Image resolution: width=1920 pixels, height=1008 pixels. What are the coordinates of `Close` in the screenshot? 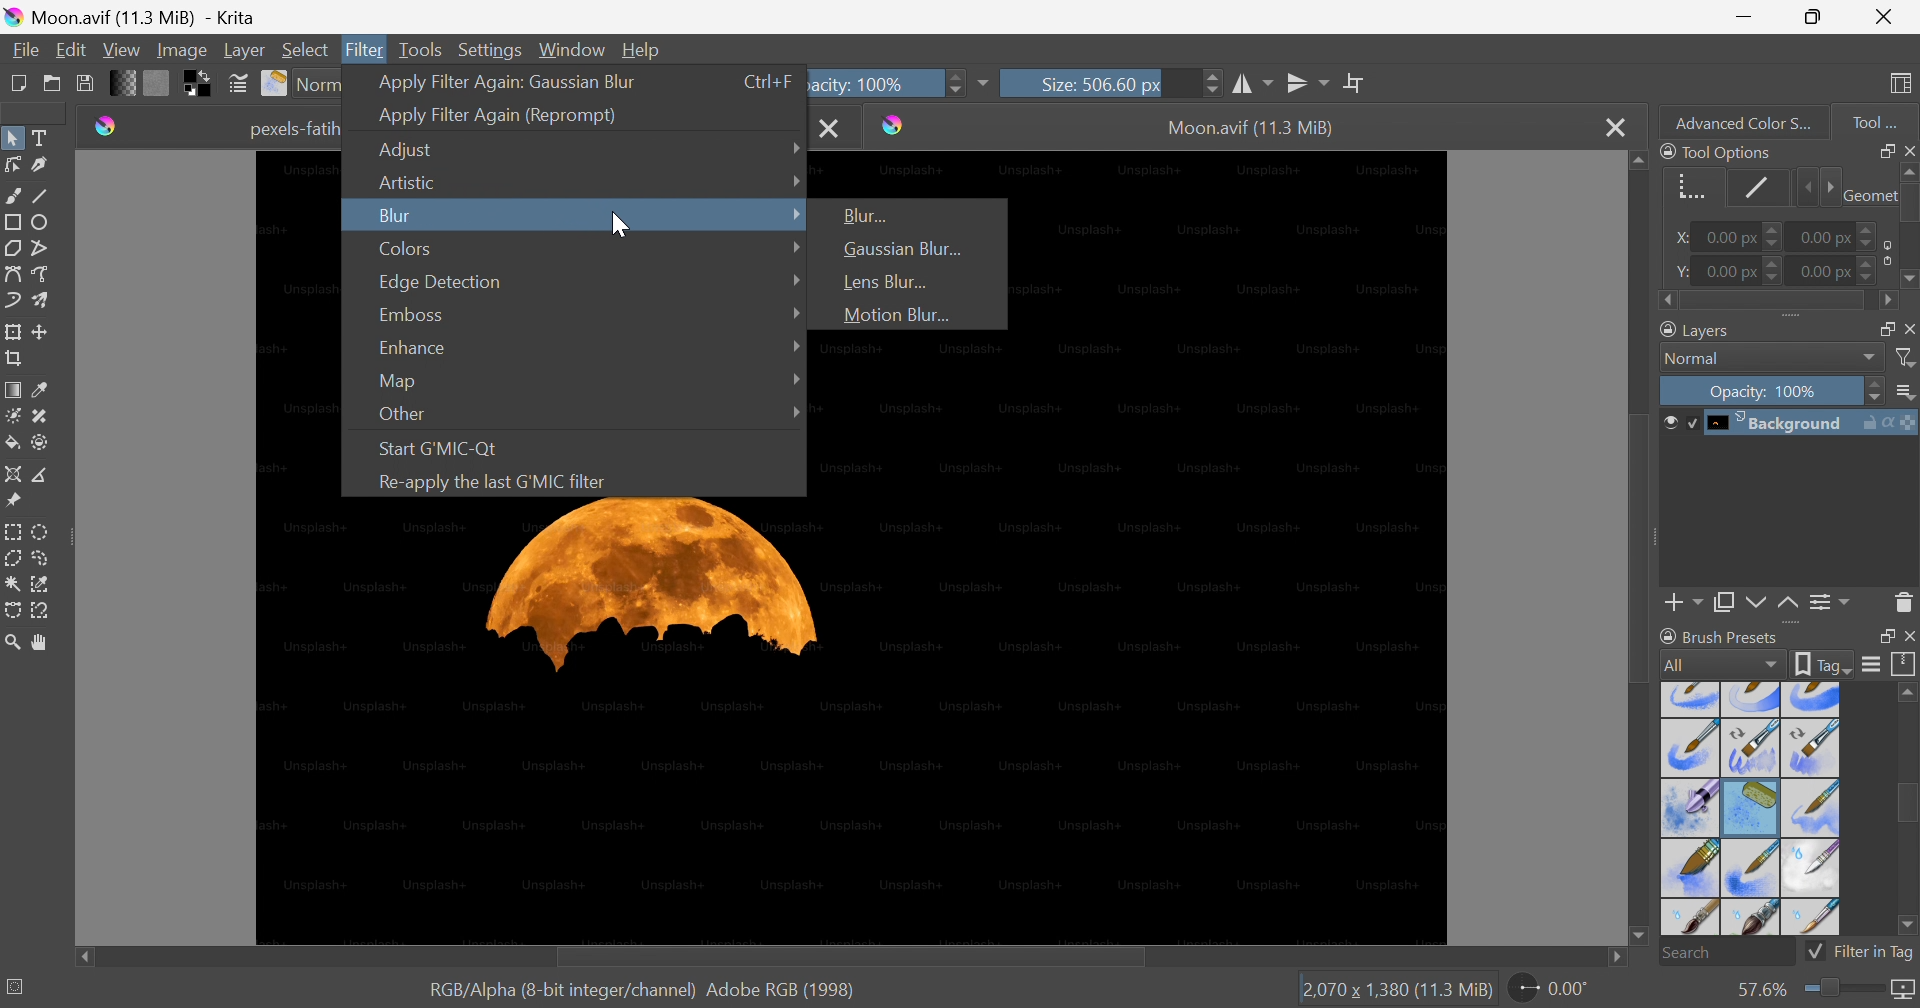 It's located at (1908, 327).